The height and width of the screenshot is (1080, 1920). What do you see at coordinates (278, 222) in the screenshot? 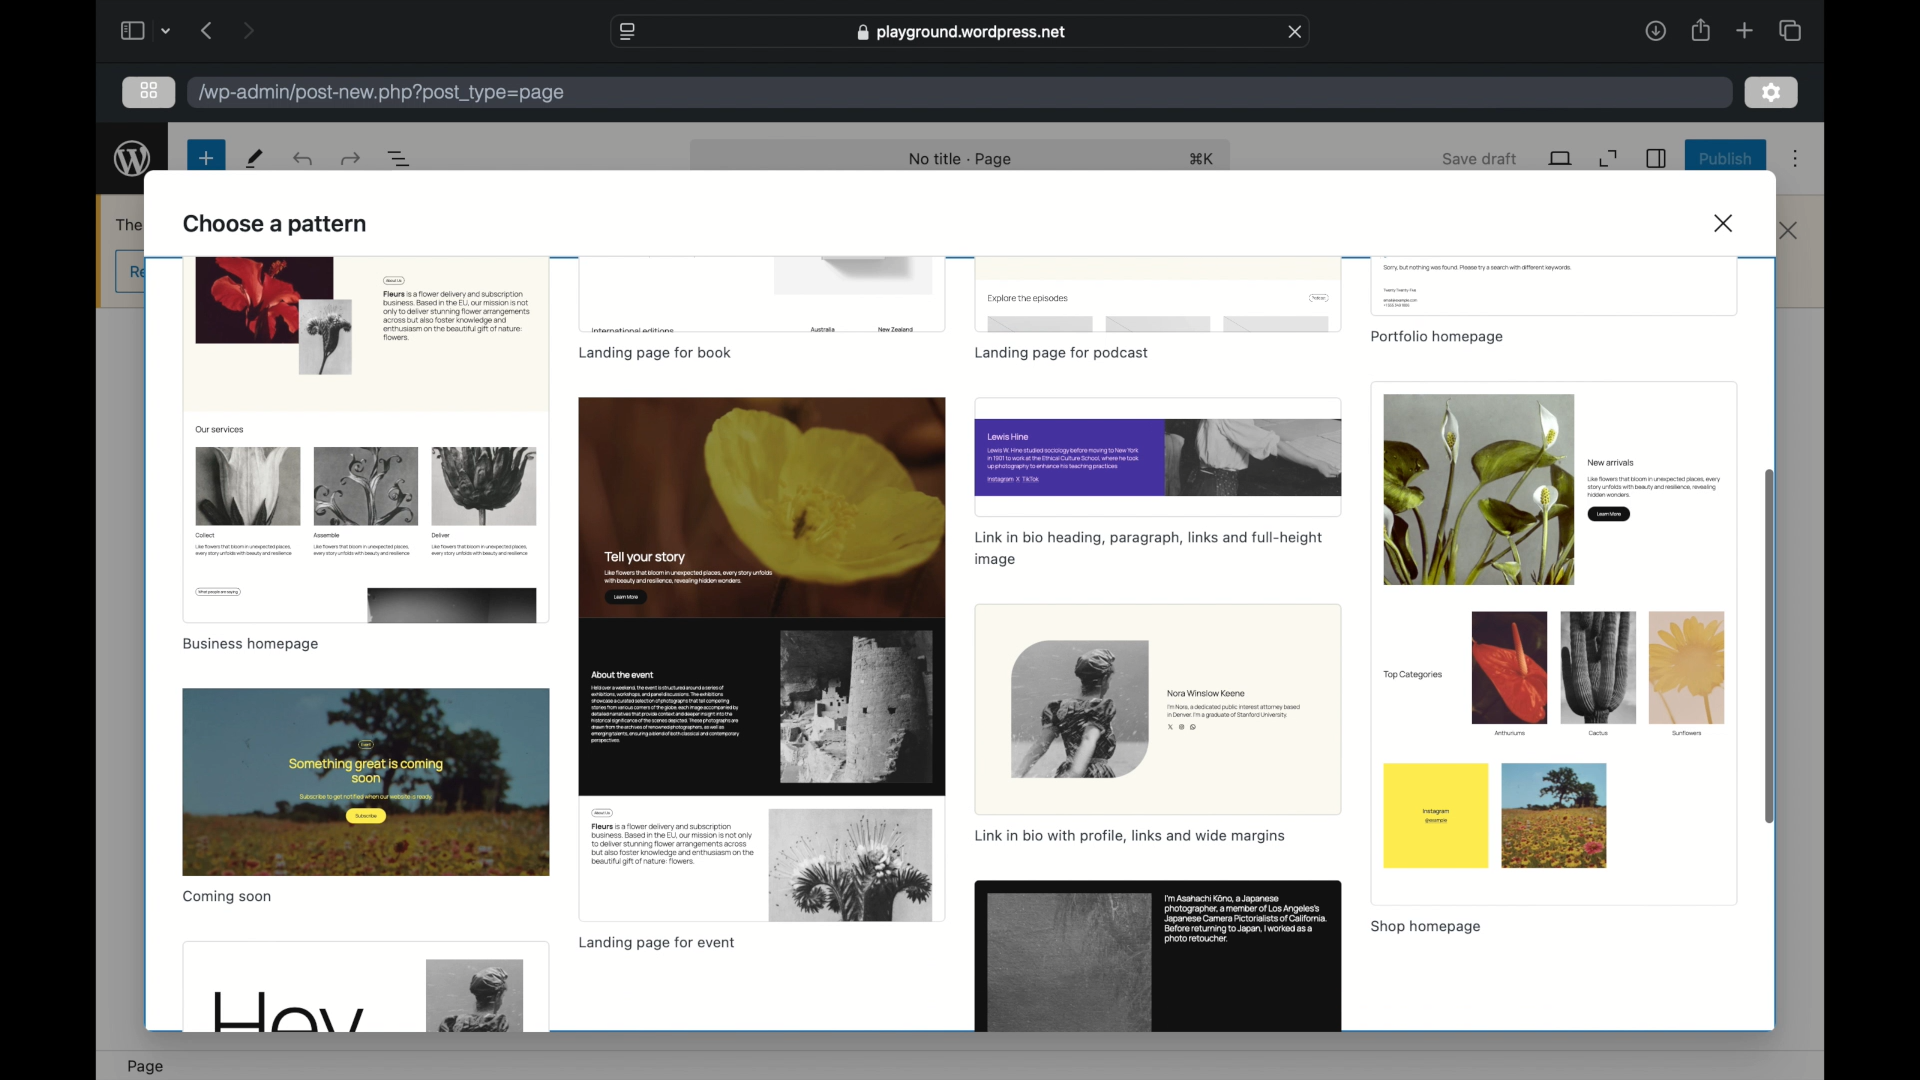
I see `choose a pattern` at bounding box center [278, 222].